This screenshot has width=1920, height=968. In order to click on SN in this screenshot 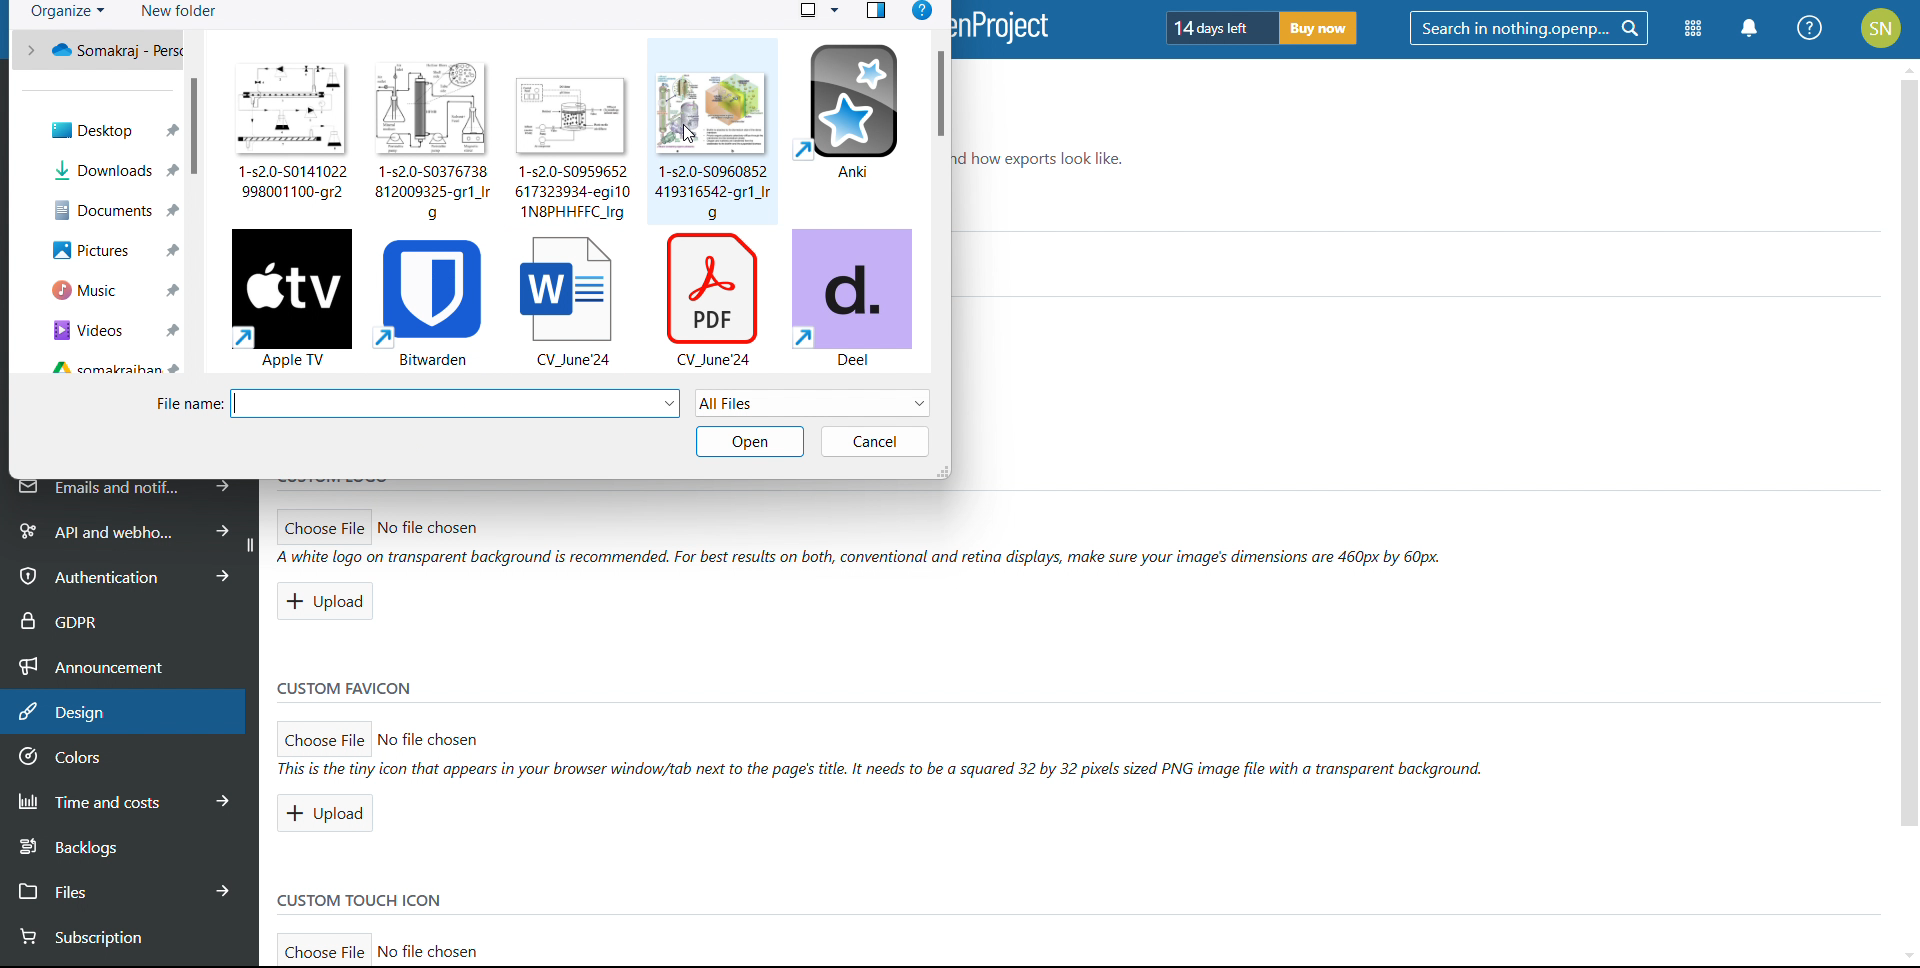, I will do `click(1884, 26)`.